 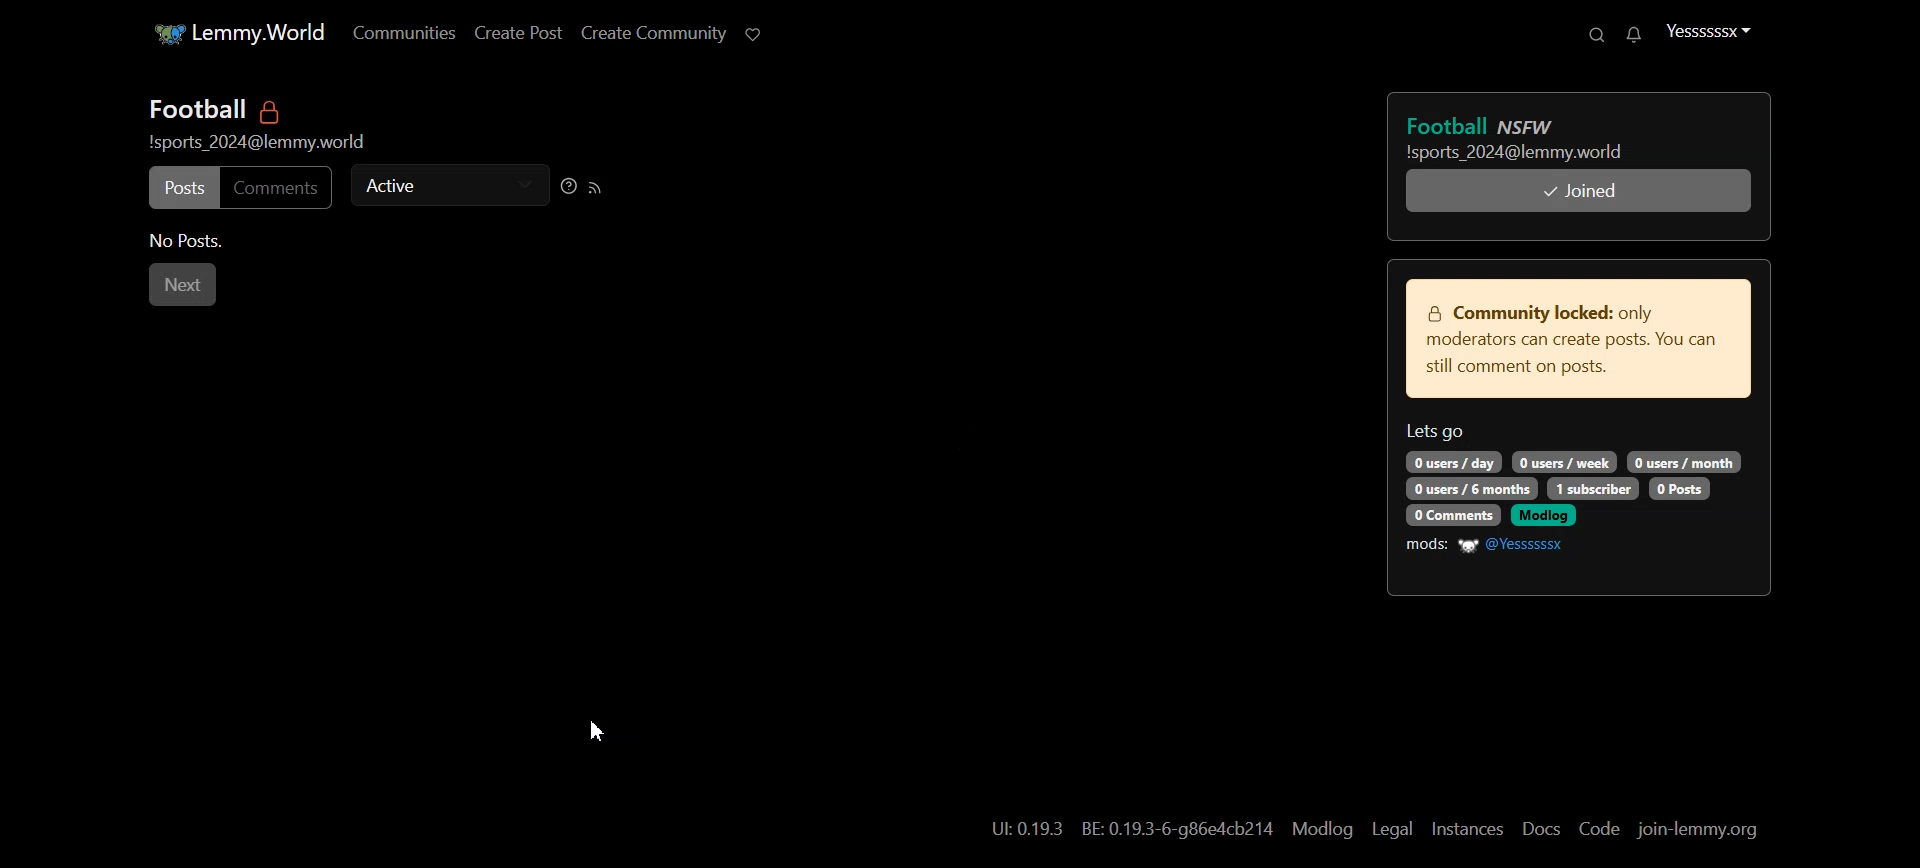 I want to click on Communities, so click(x=390, y=32).